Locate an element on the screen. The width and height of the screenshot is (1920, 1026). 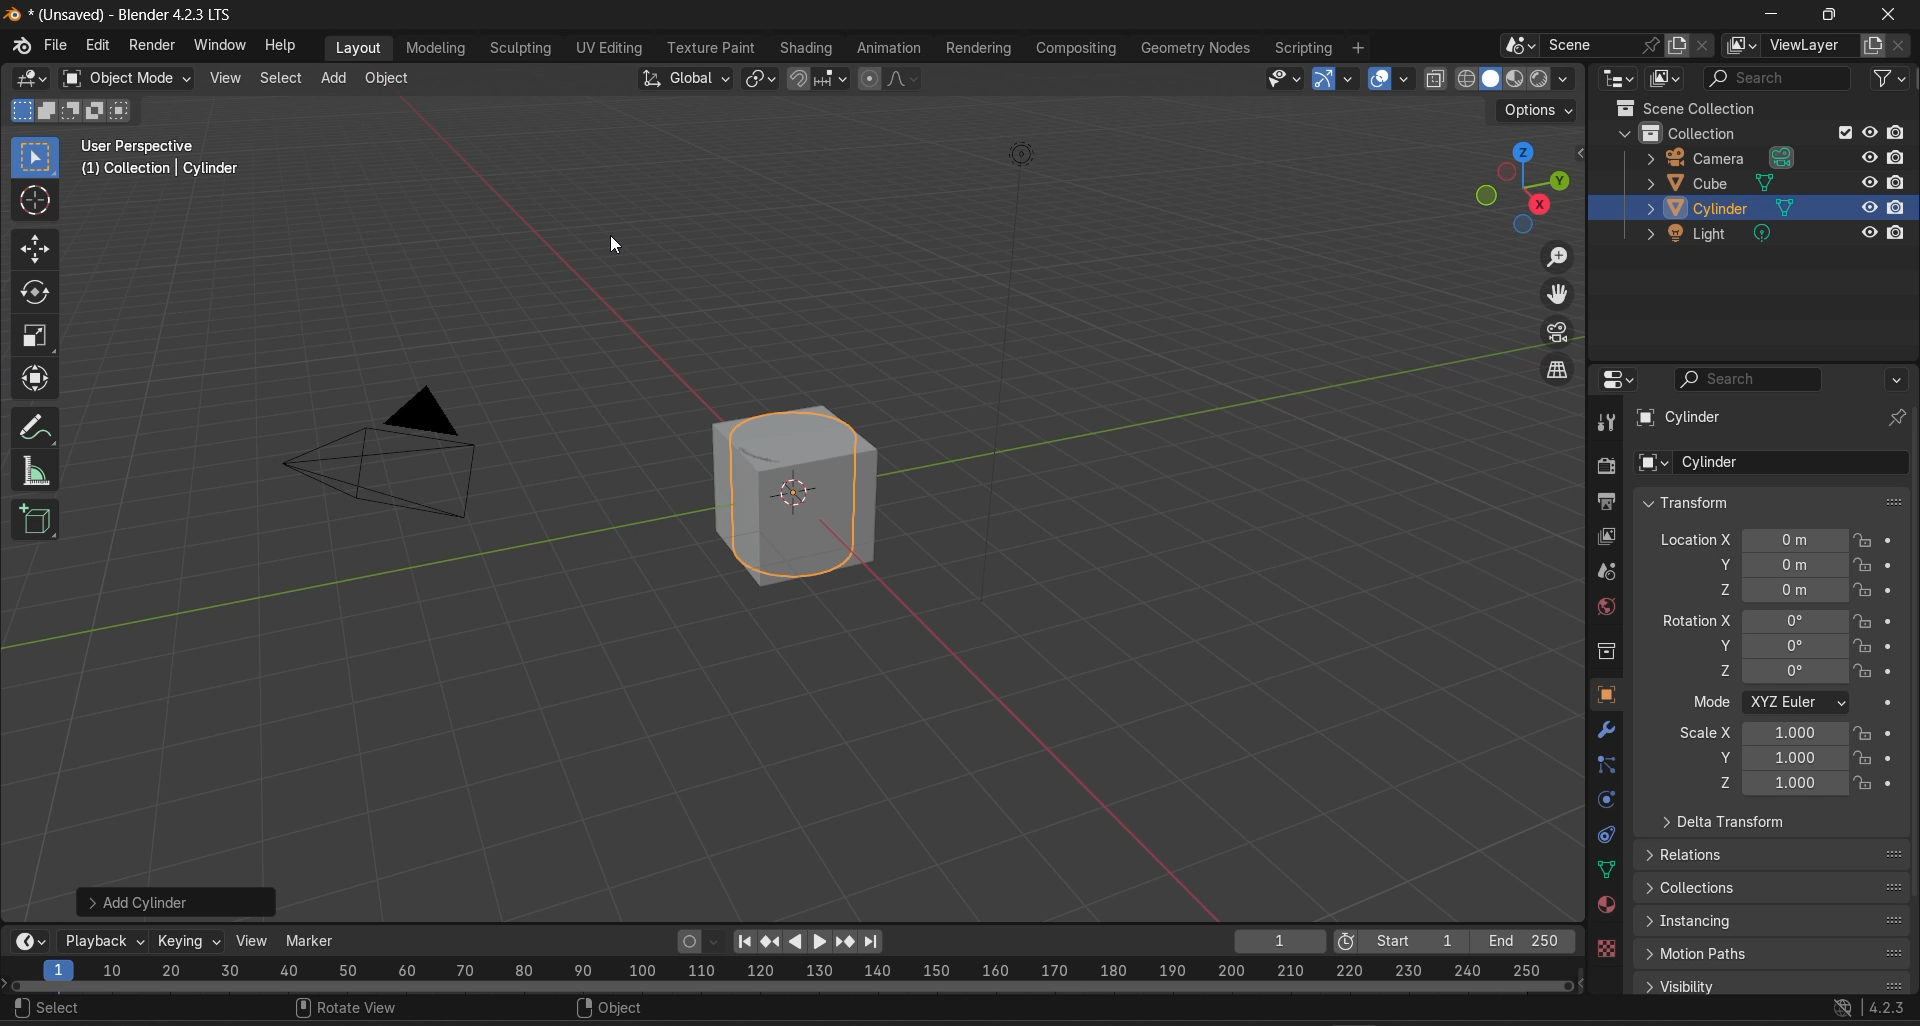
rotation order is located at coordinates (1801, 703).